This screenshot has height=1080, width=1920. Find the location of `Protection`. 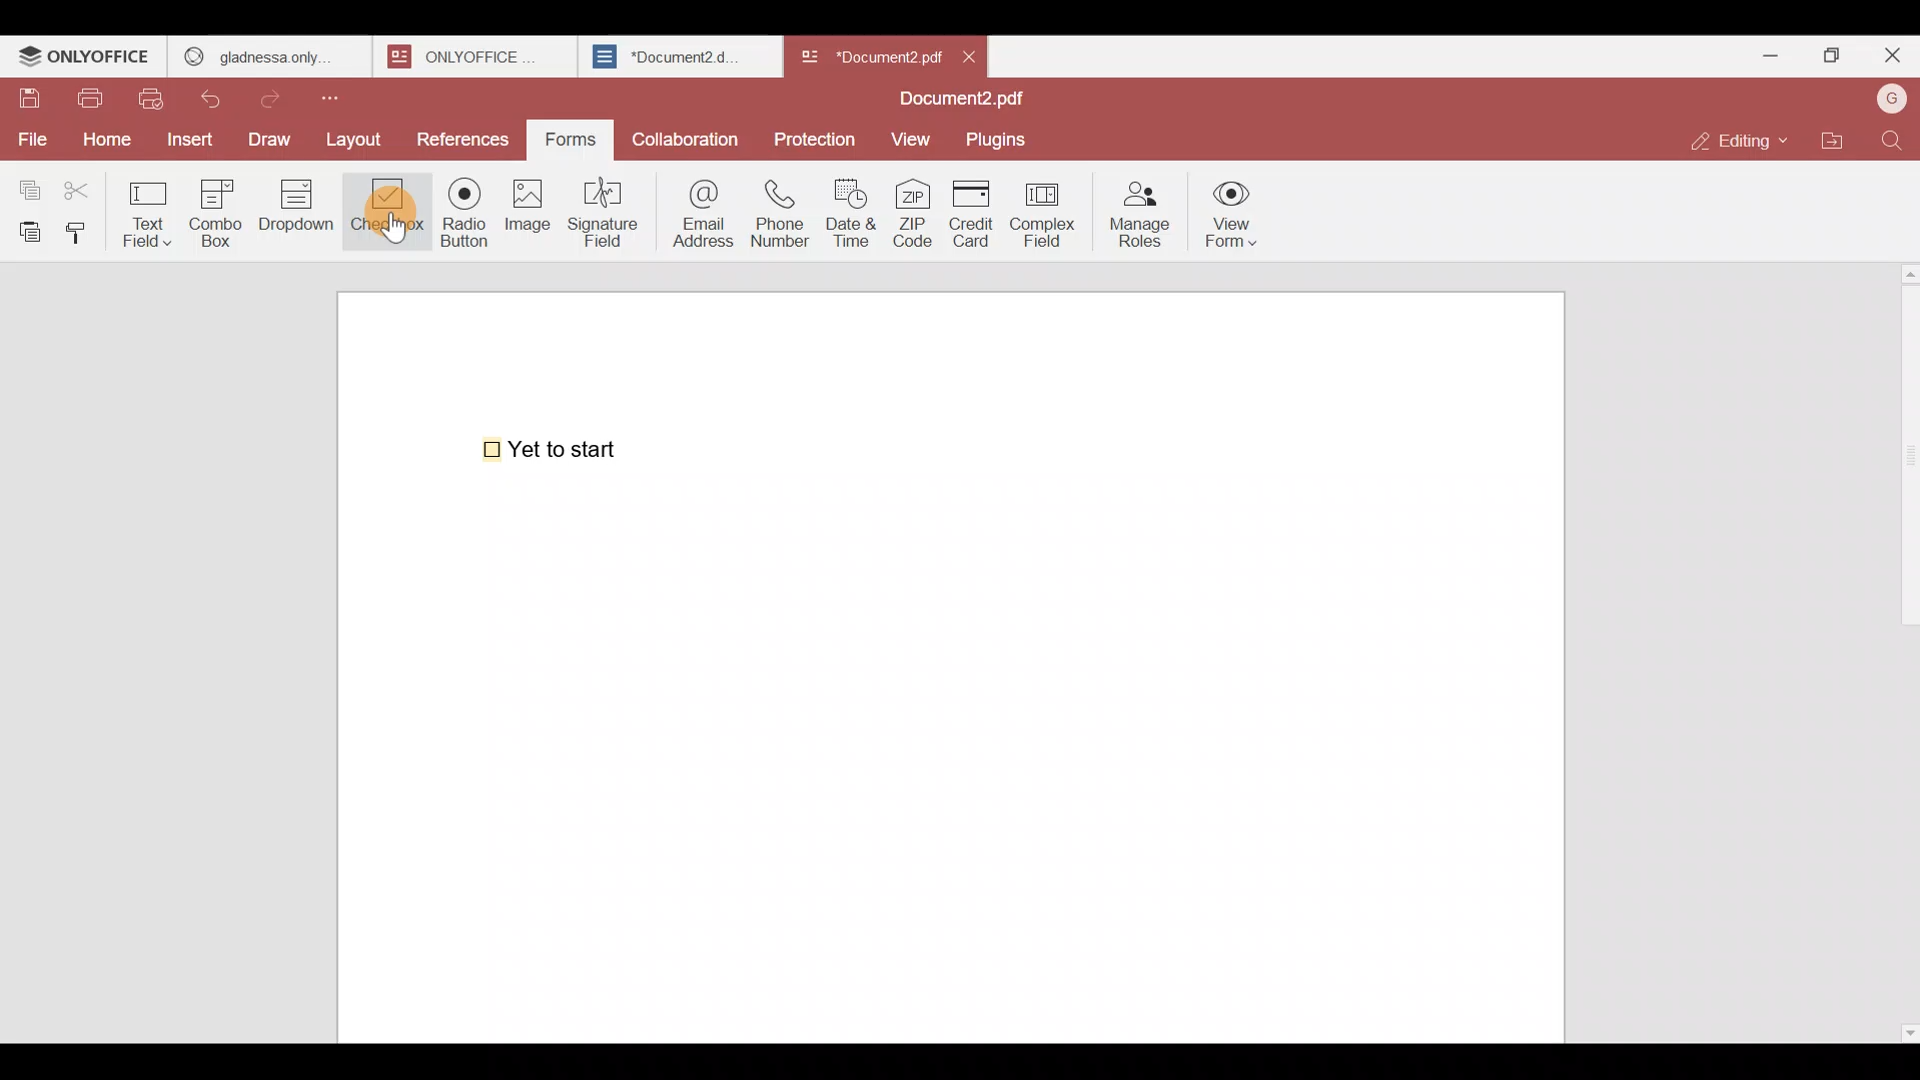

Protection is located at coordinates (816, 138).